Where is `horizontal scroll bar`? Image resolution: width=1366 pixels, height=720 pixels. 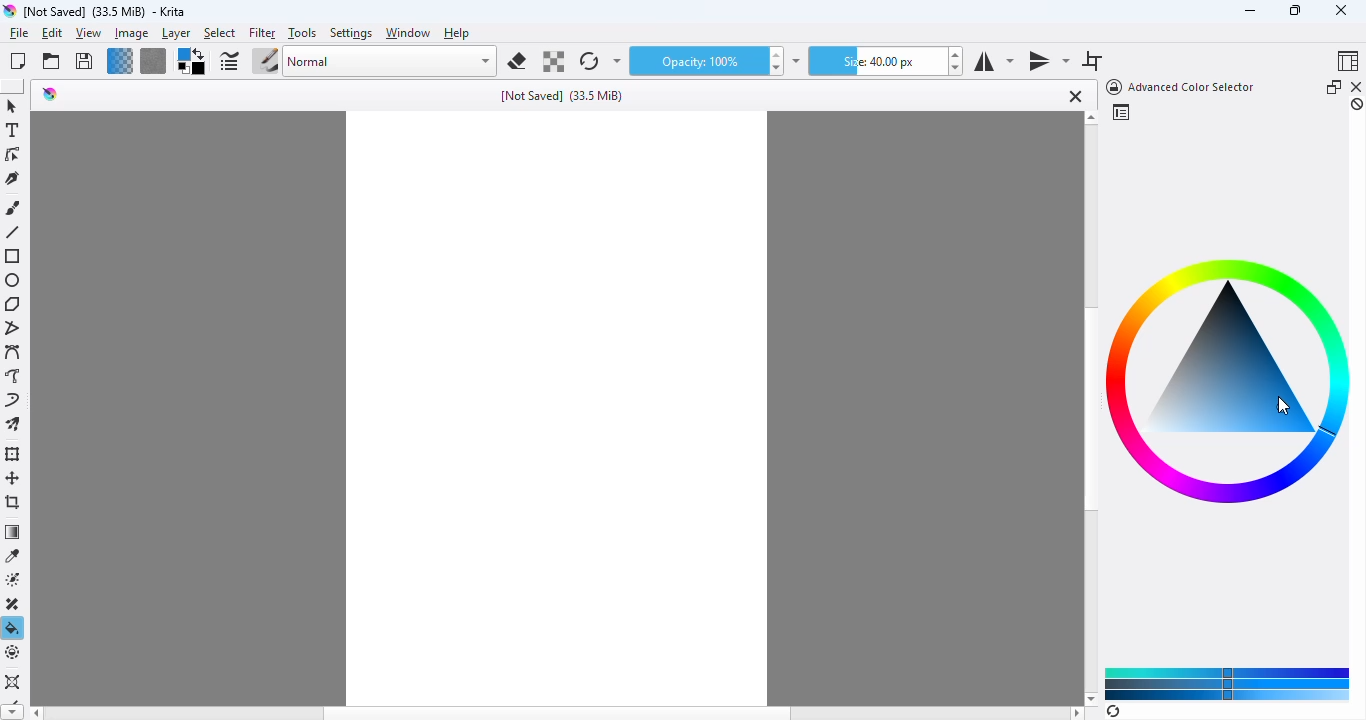
horizontal scroll bar is located at coordinates (558, 713).